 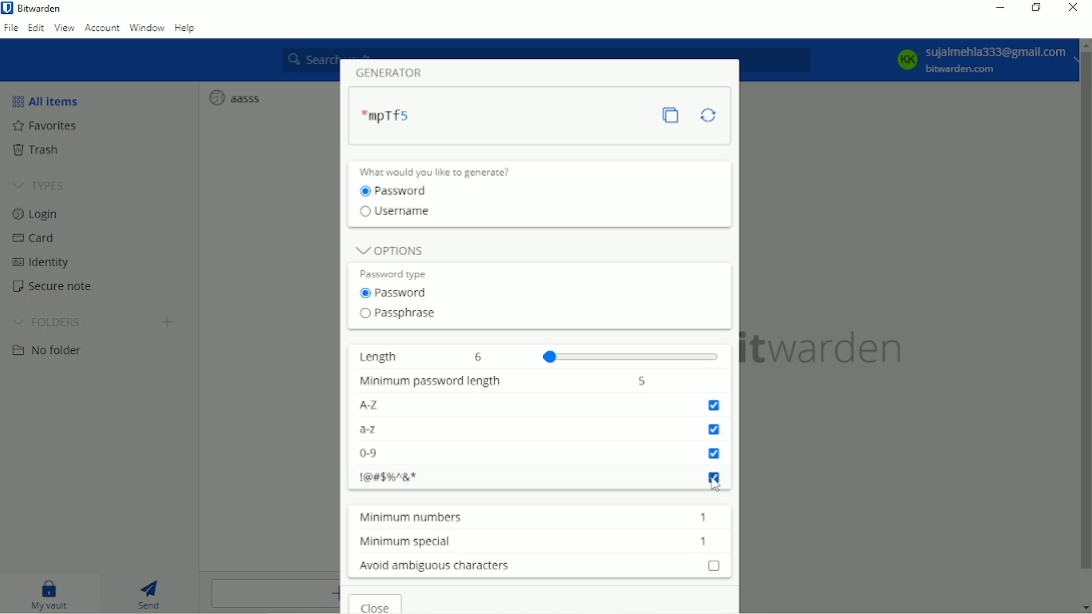 I want to click on minimum special character input, so click(x=706, y=543).